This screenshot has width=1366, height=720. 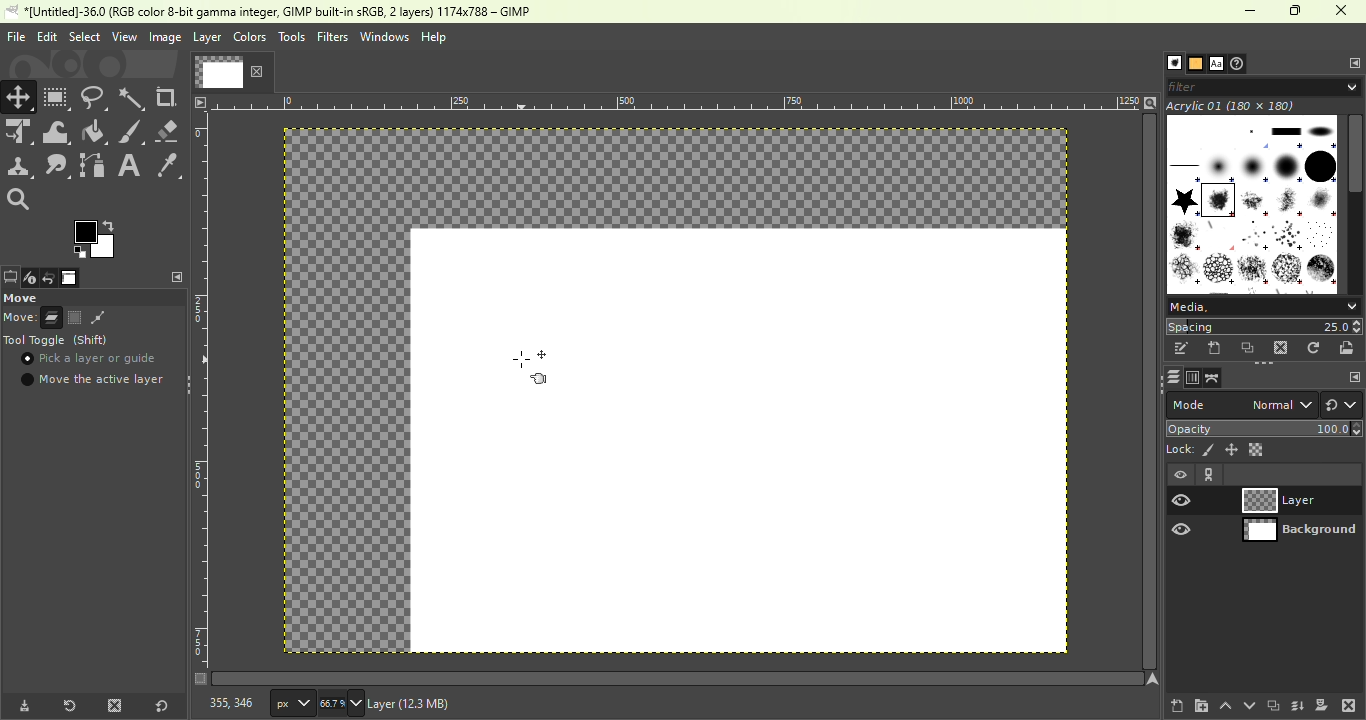 What do you see at coordinates (98, 318) in the screenshot?
I see `Subtract from the current selection` at bounding box center [98, 318].